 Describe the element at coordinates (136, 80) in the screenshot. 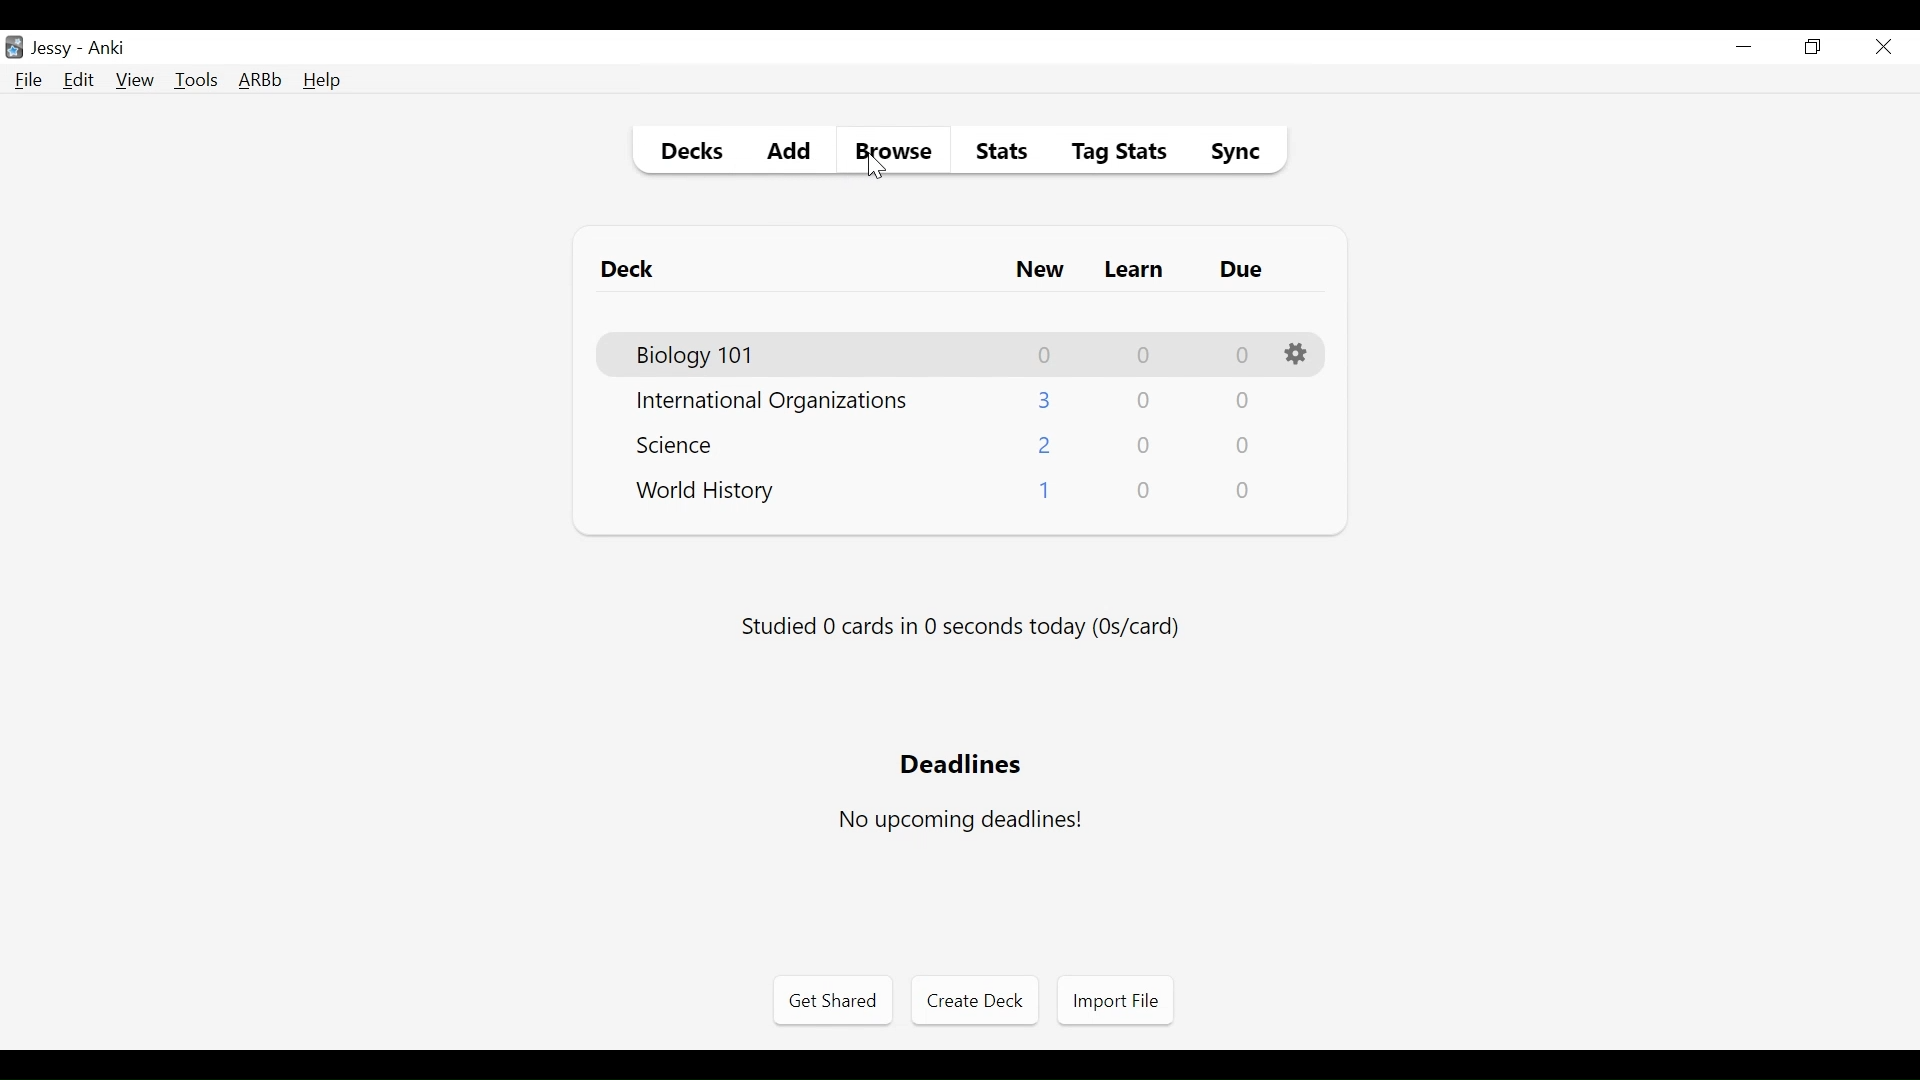

I see `View` at that location.